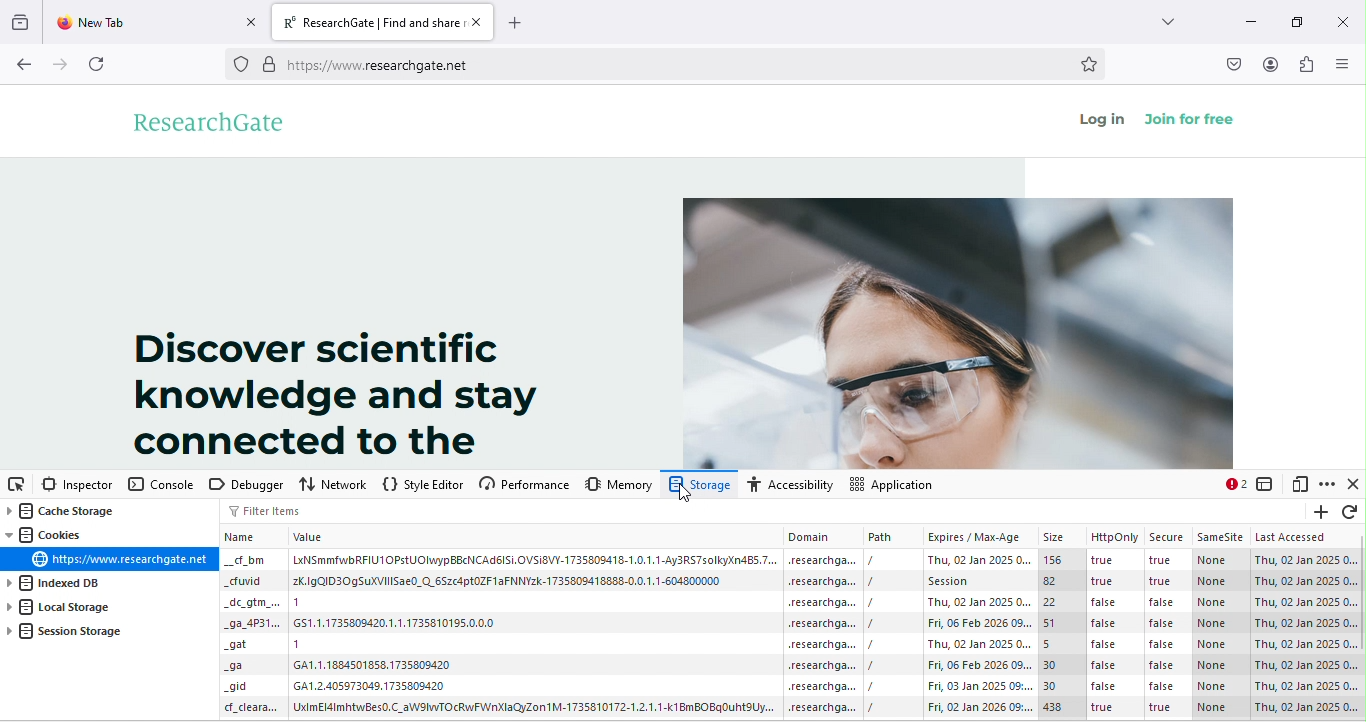 The width and height of the screenshot is (1366, 722). Describe the element at coordinates (822, 604) in the screenshot. I see `domain` at that location.